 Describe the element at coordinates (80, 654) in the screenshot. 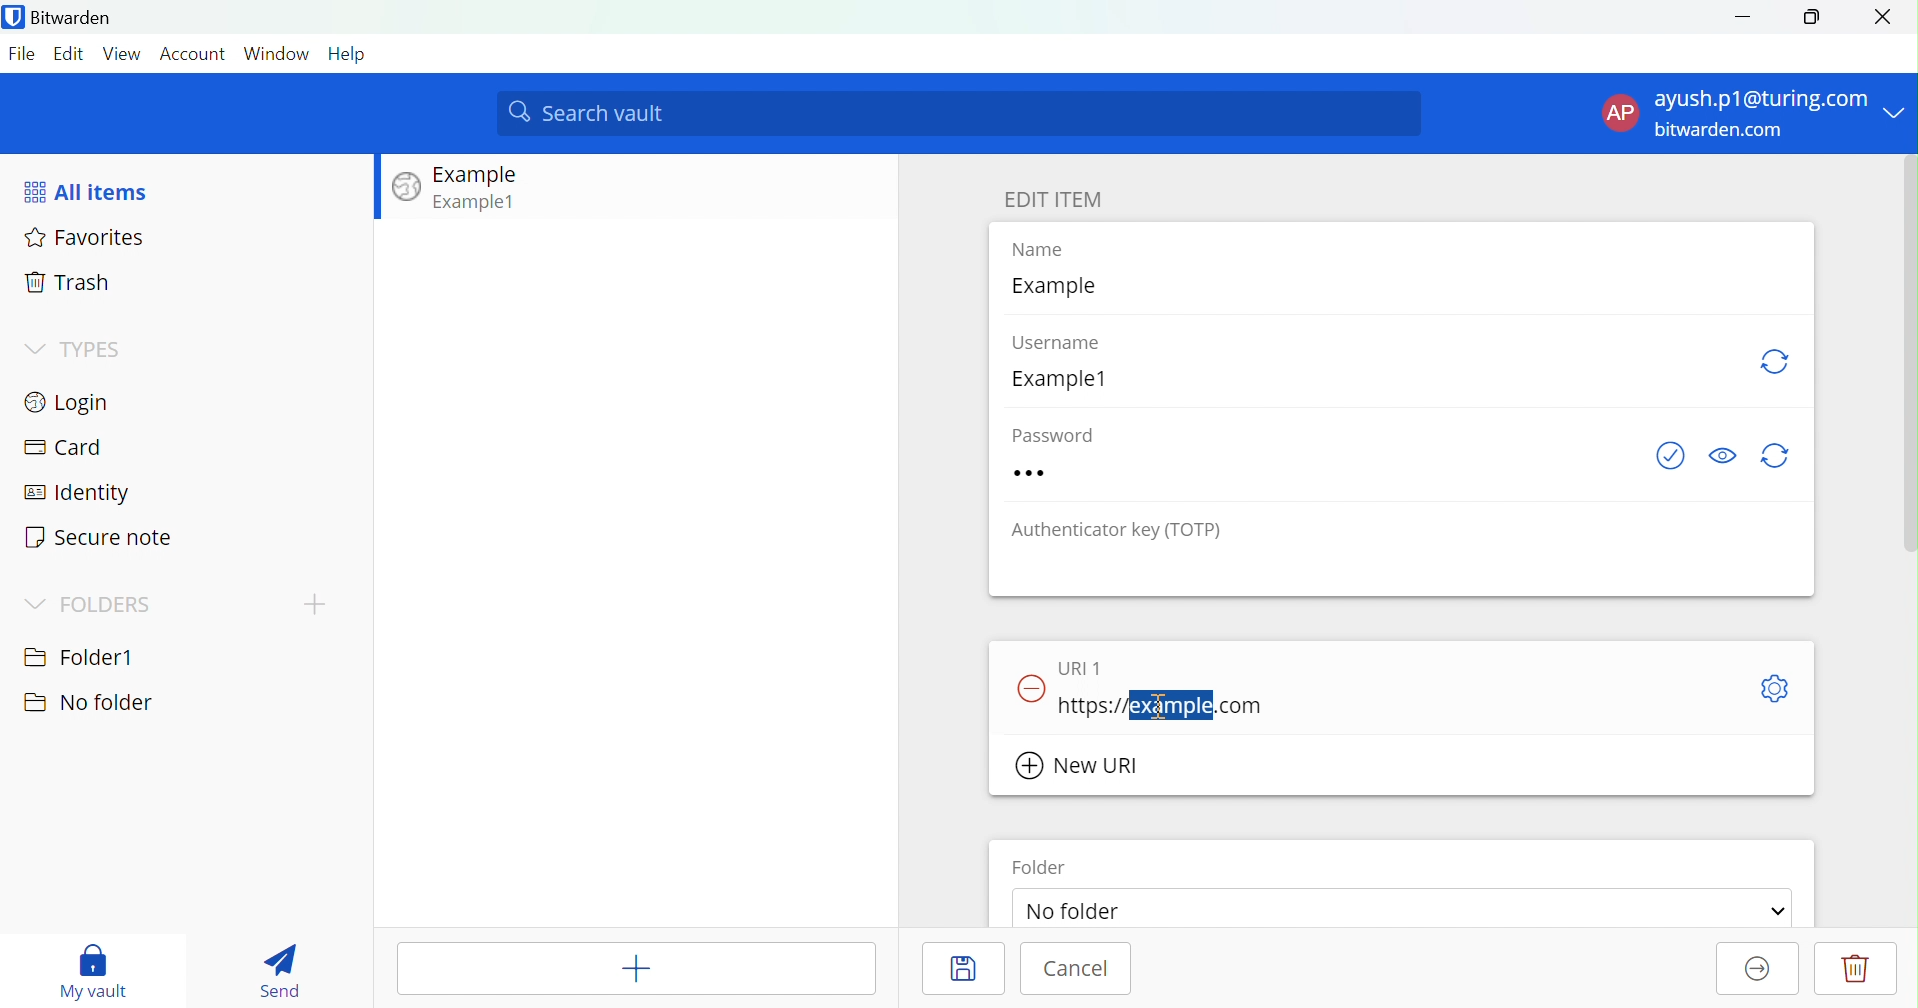

I see `Folder1` at that location.